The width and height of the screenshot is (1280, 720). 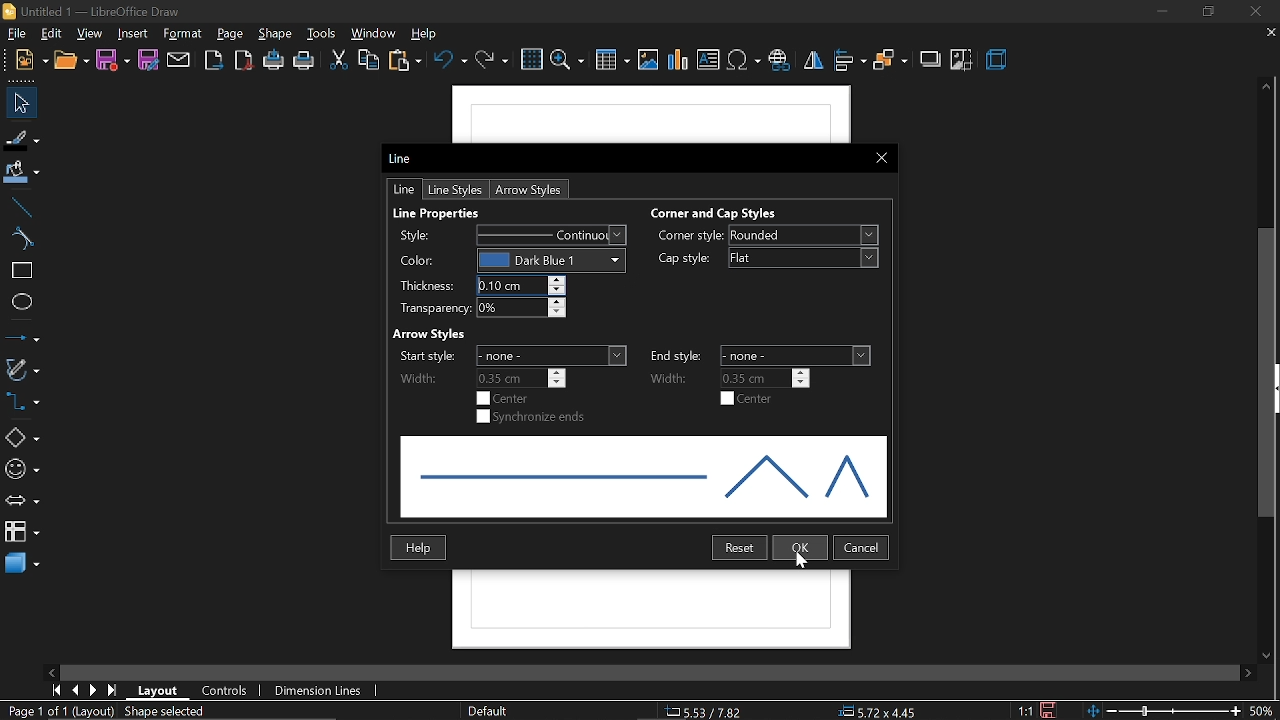 What do you see at coordinates (705, 711) in the screenshot?
I see `co-ordinate` at bounding box center [705, 711].